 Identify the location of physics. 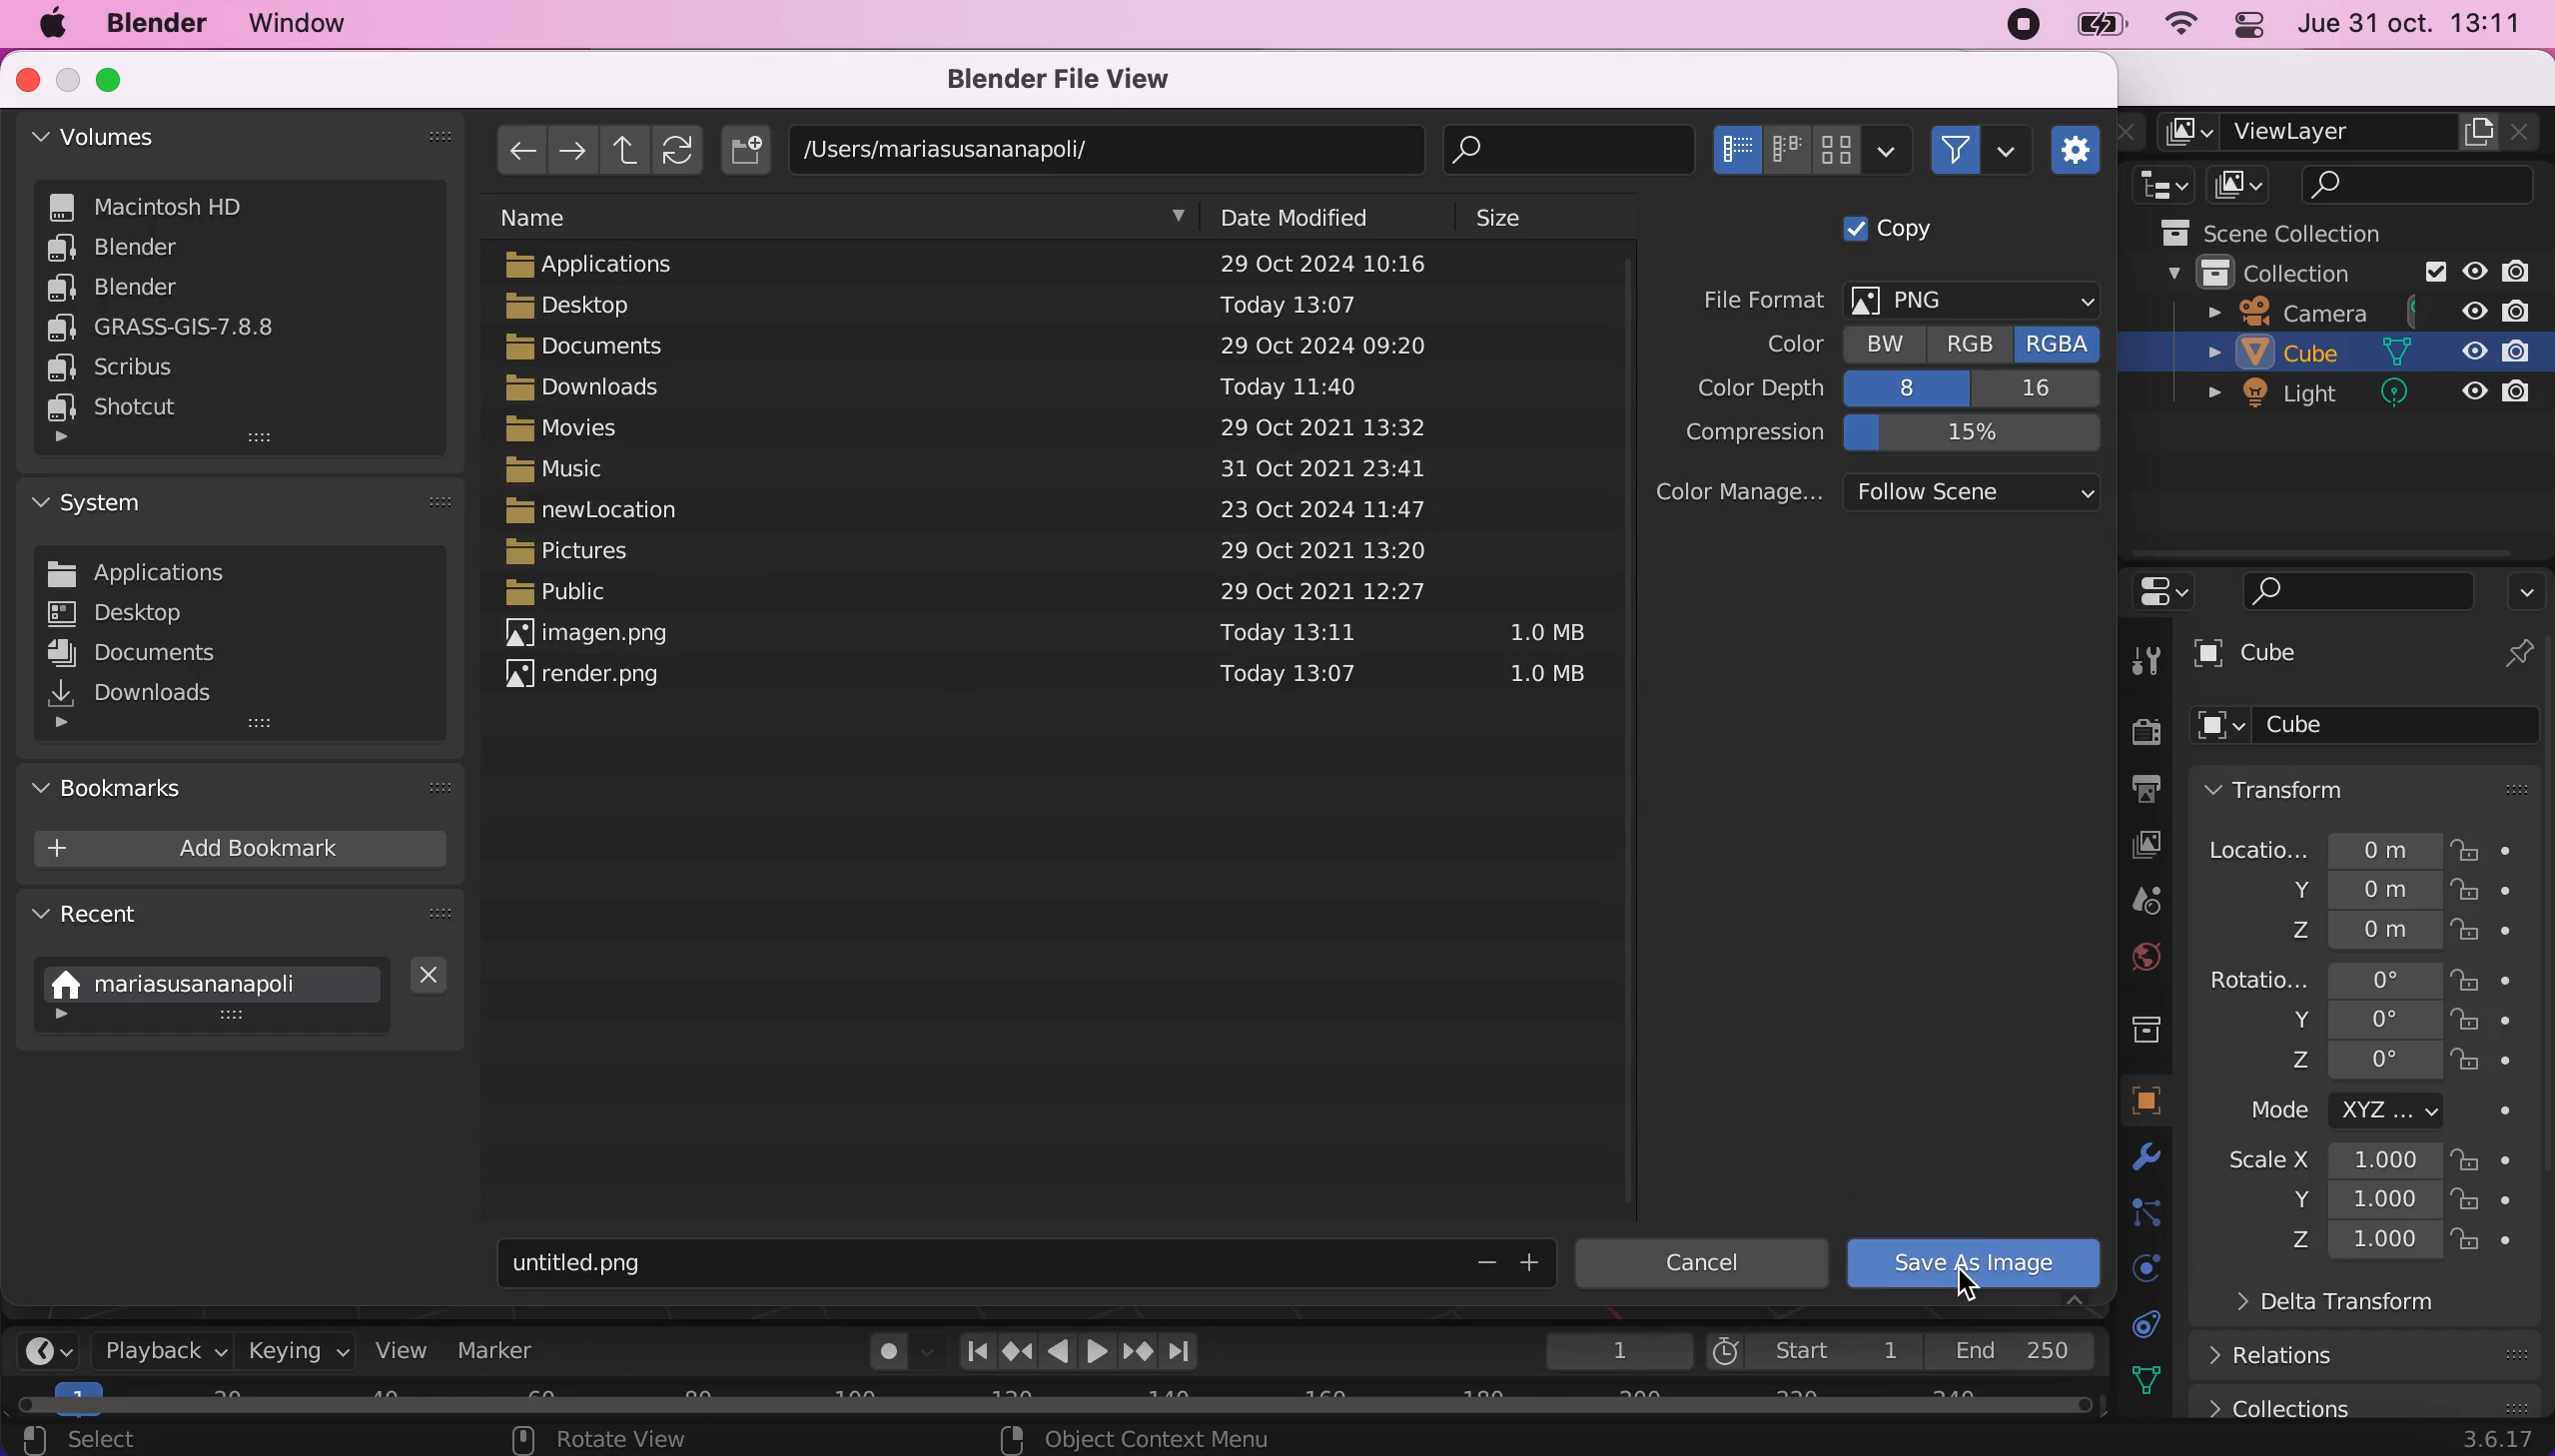
(2137, 1266).